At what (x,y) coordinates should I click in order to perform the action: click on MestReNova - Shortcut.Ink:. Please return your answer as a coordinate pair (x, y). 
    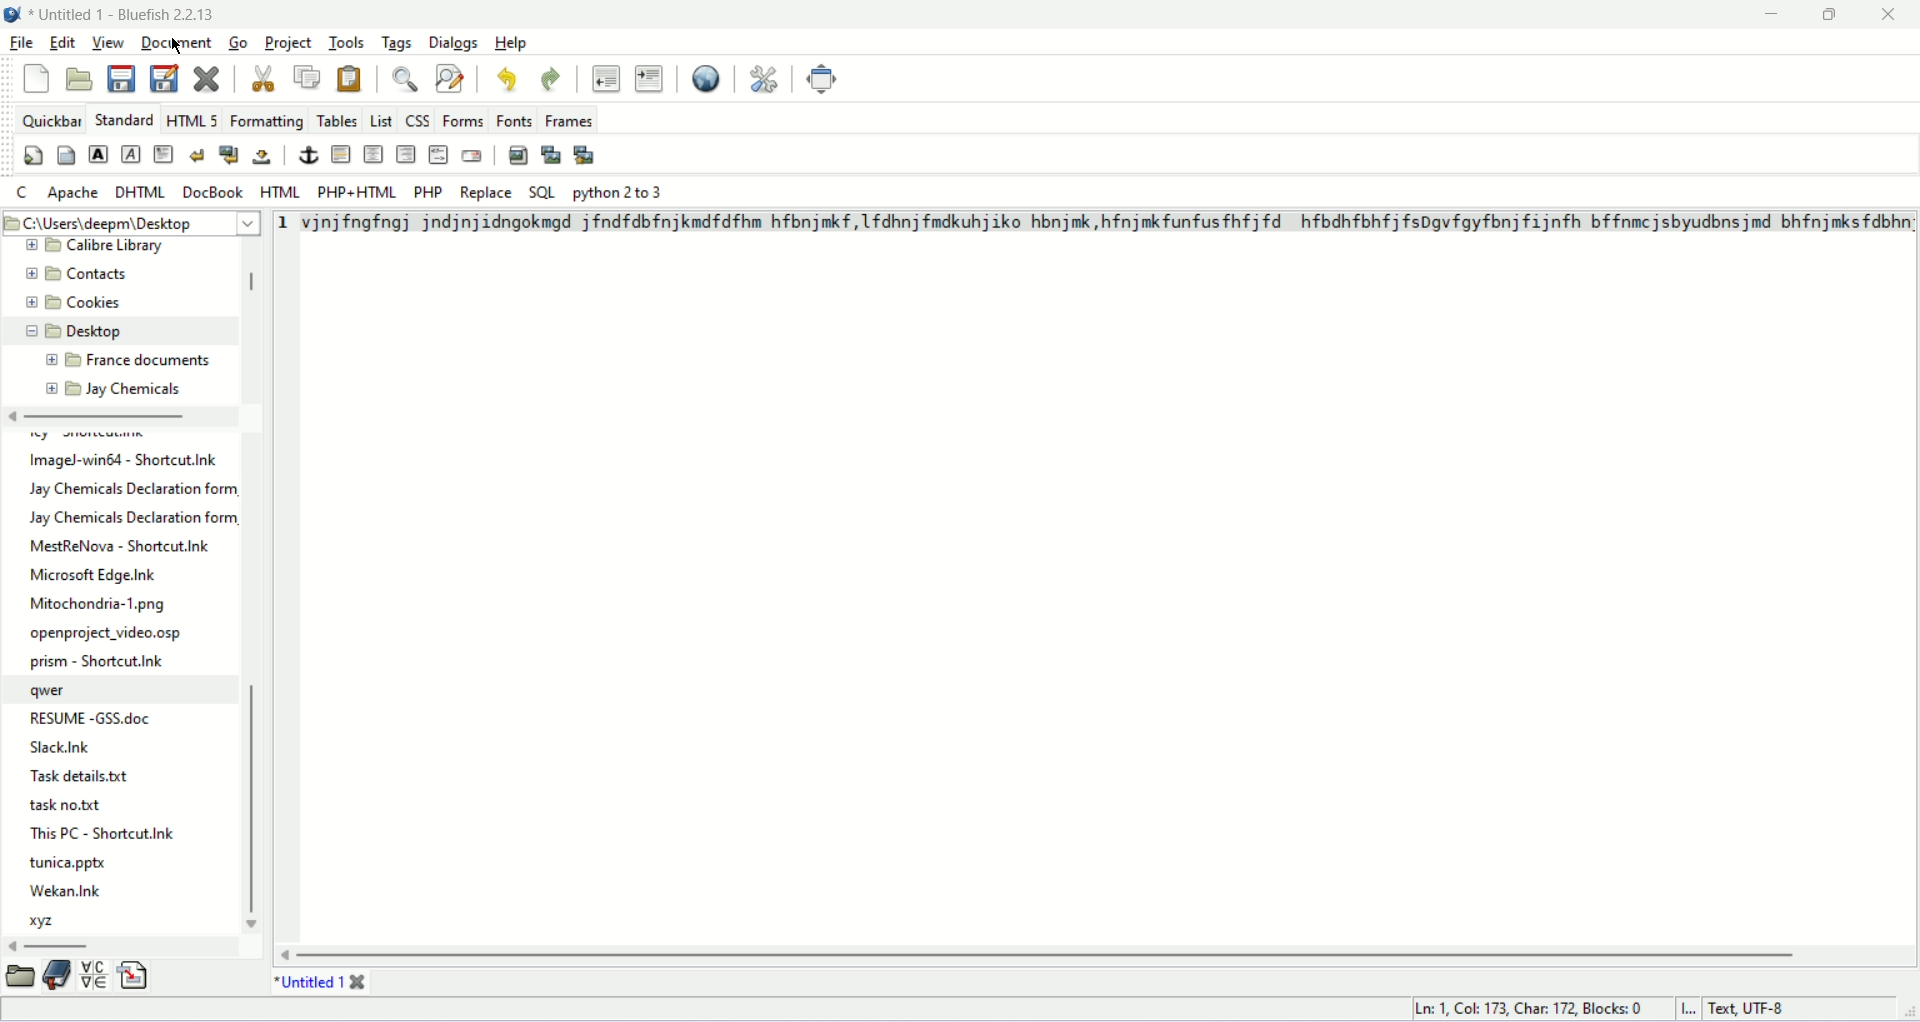
    Looking at the image, I should click on (121, 546).